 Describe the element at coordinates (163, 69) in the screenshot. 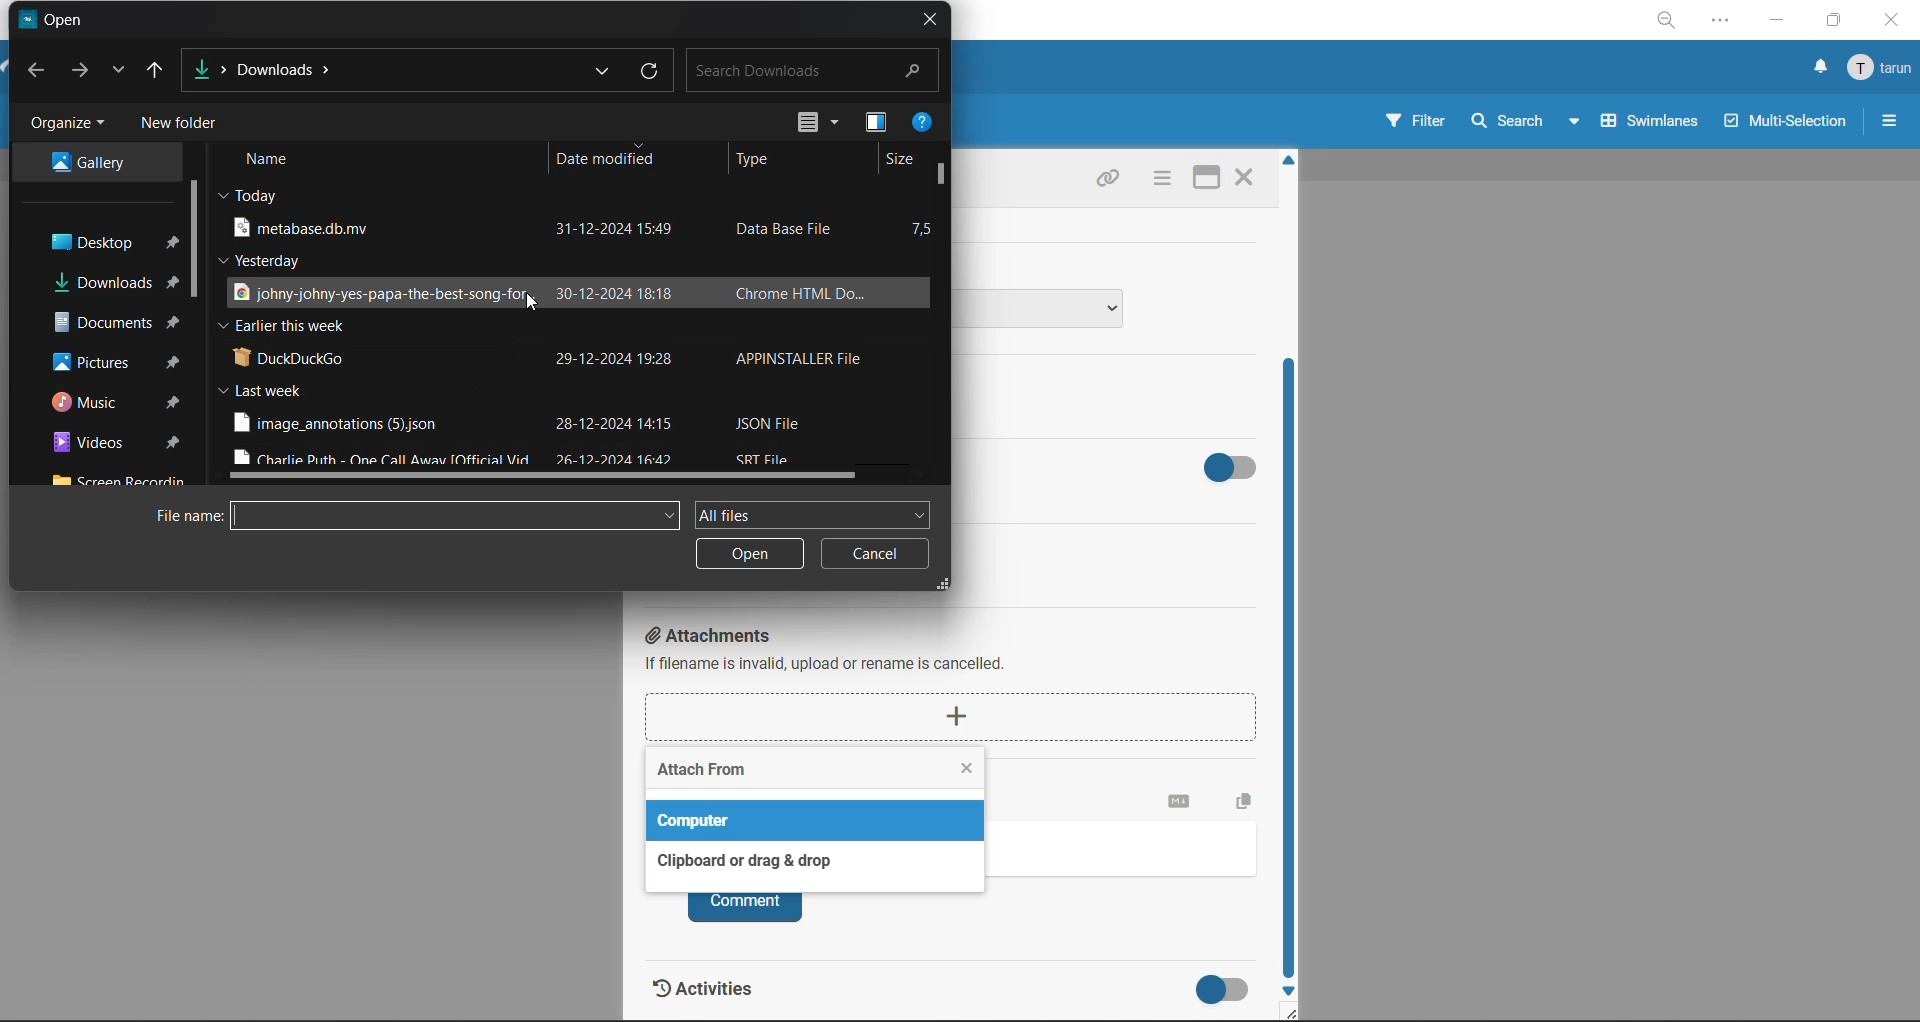

I see `up to desktop` at that location.